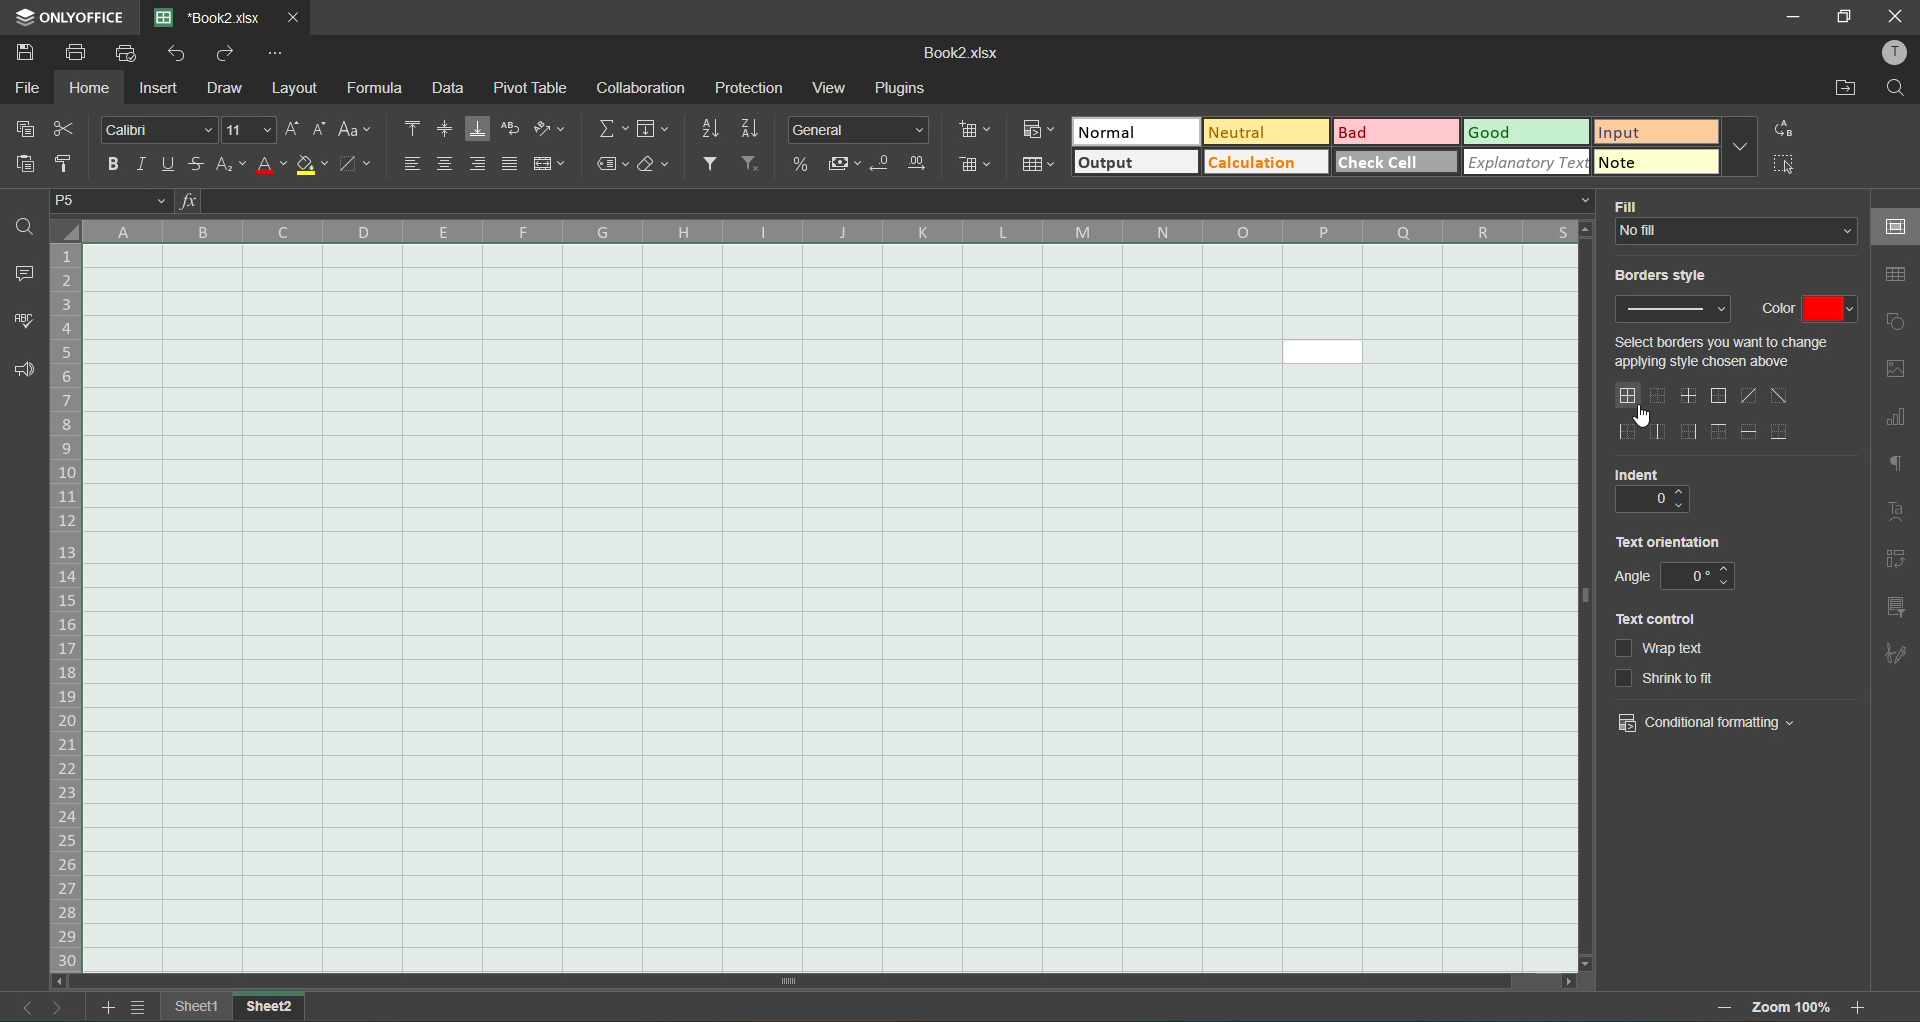  Describe the element at coordinates (1698, 576) in the screenshot. I see `0` at that location.